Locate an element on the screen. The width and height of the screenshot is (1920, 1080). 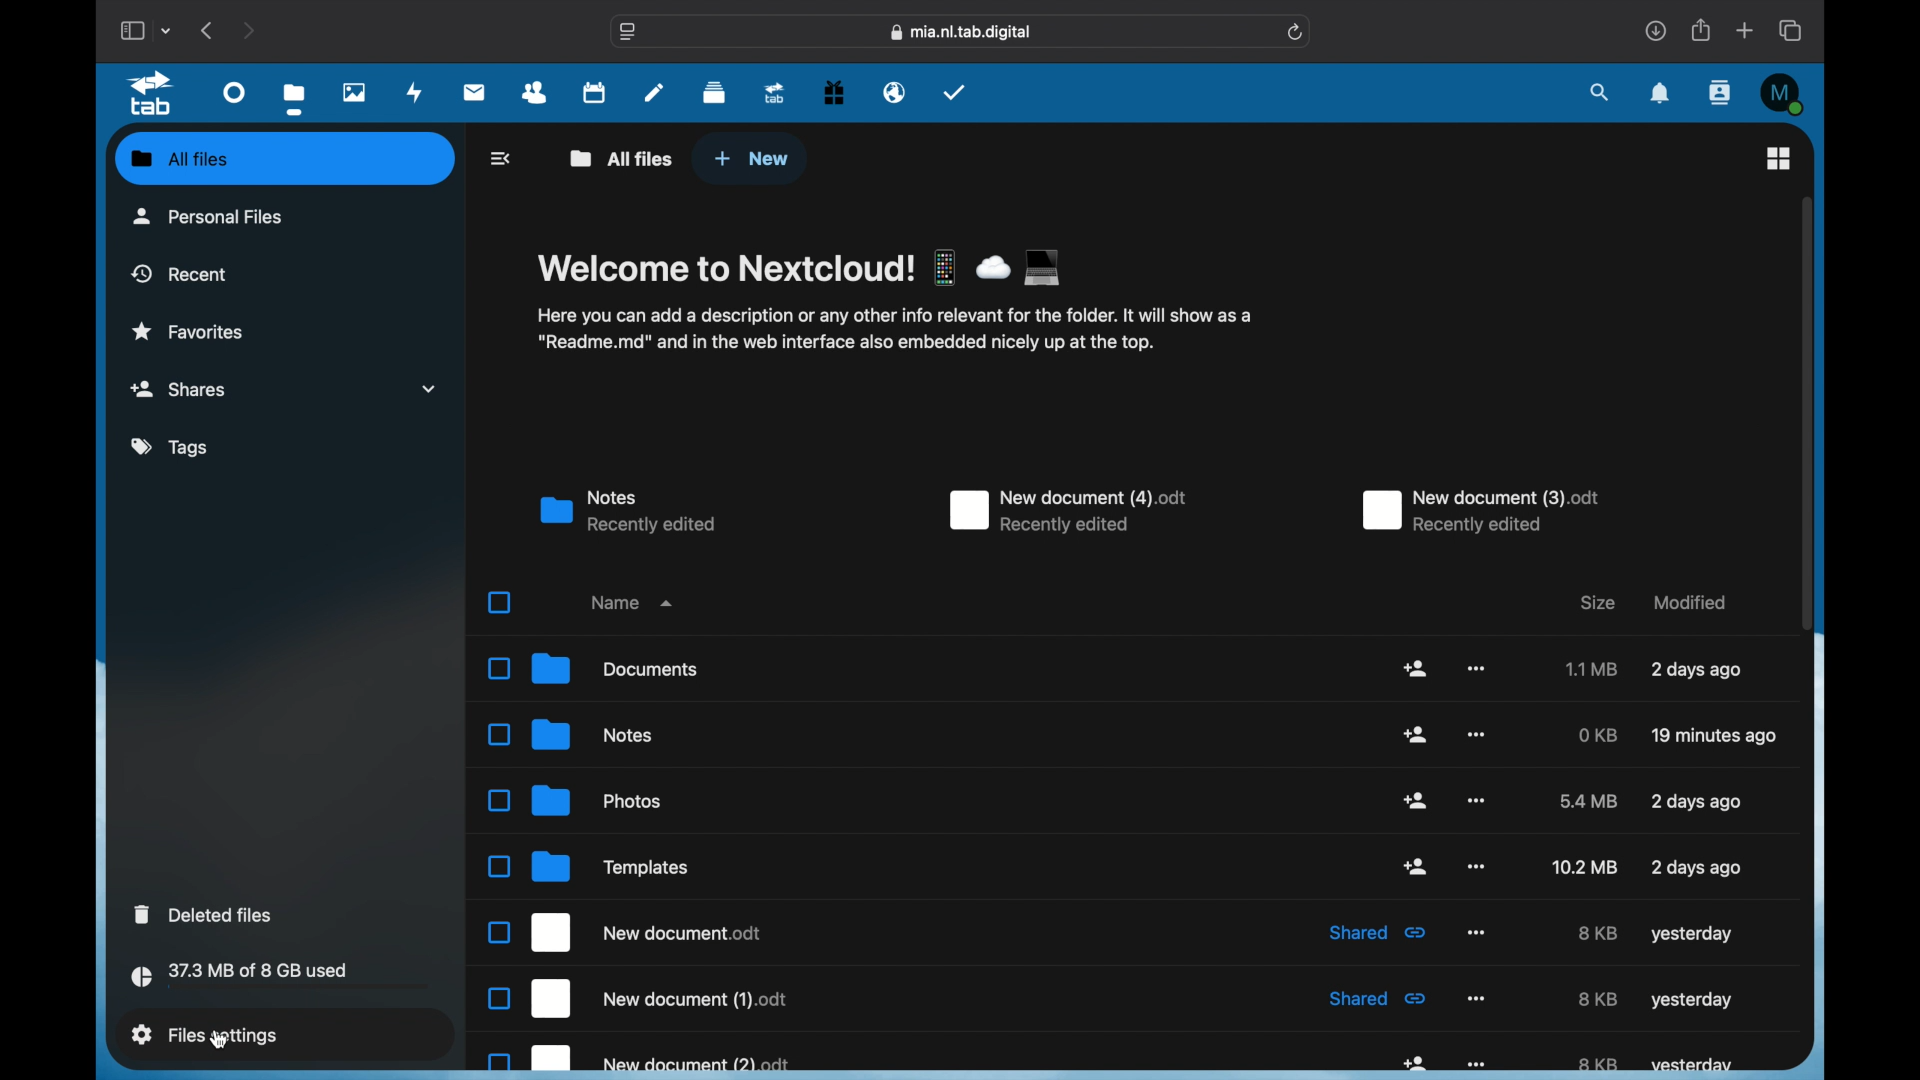
modified is located at coordinates (1692, 602).